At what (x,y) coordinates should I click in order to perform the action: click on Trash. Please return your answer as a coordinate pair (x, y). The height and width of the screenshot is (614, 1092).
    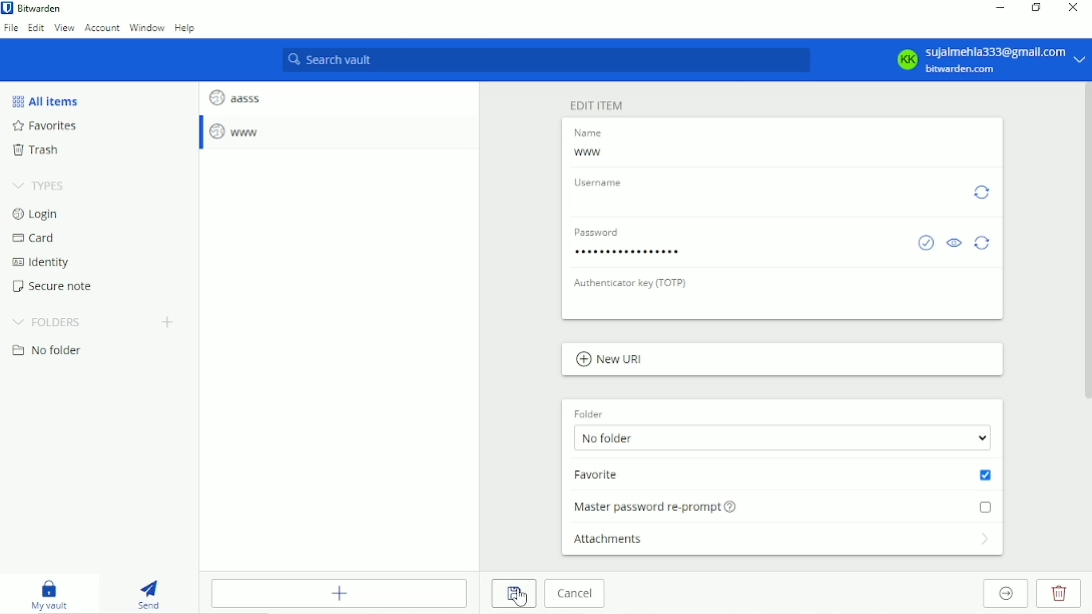
    Looking at the image, I should click on (35, 152).